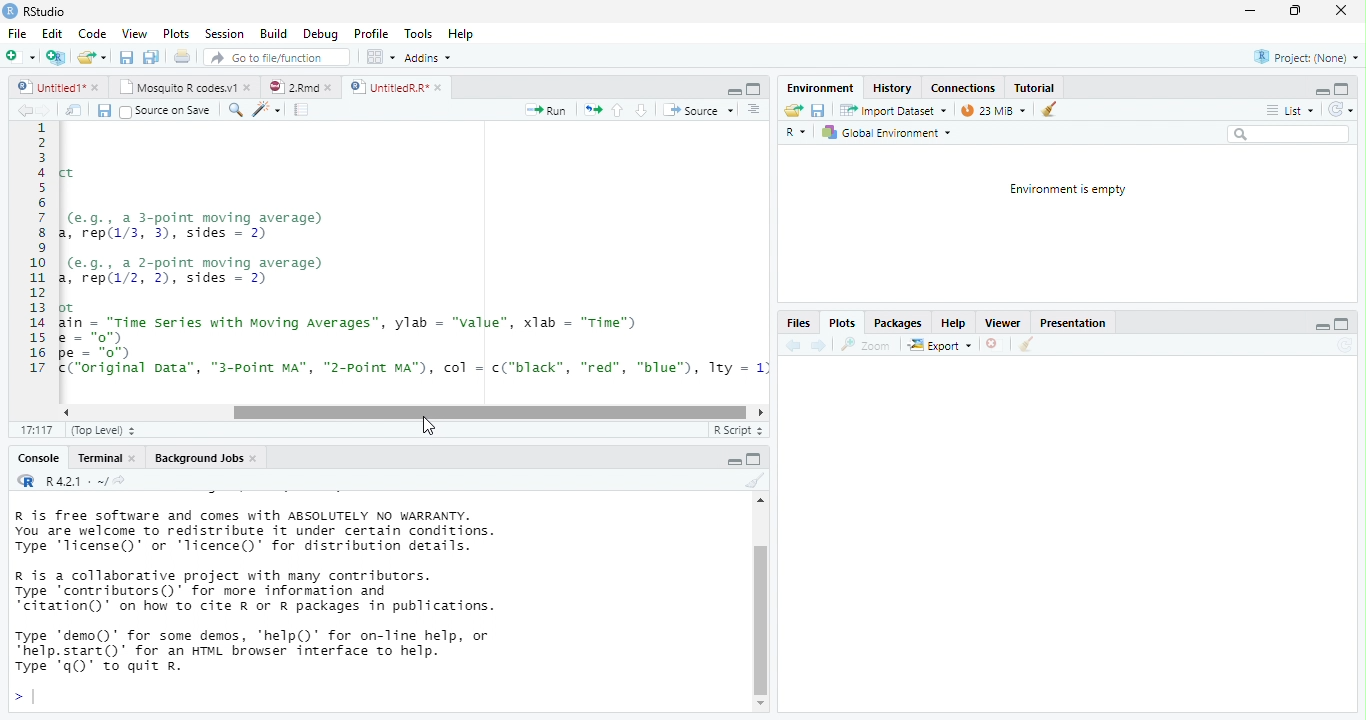  What do you see at coordinates (700, 110) in the screenshot?
I see `‘Source` at bounding box center [700, 110].